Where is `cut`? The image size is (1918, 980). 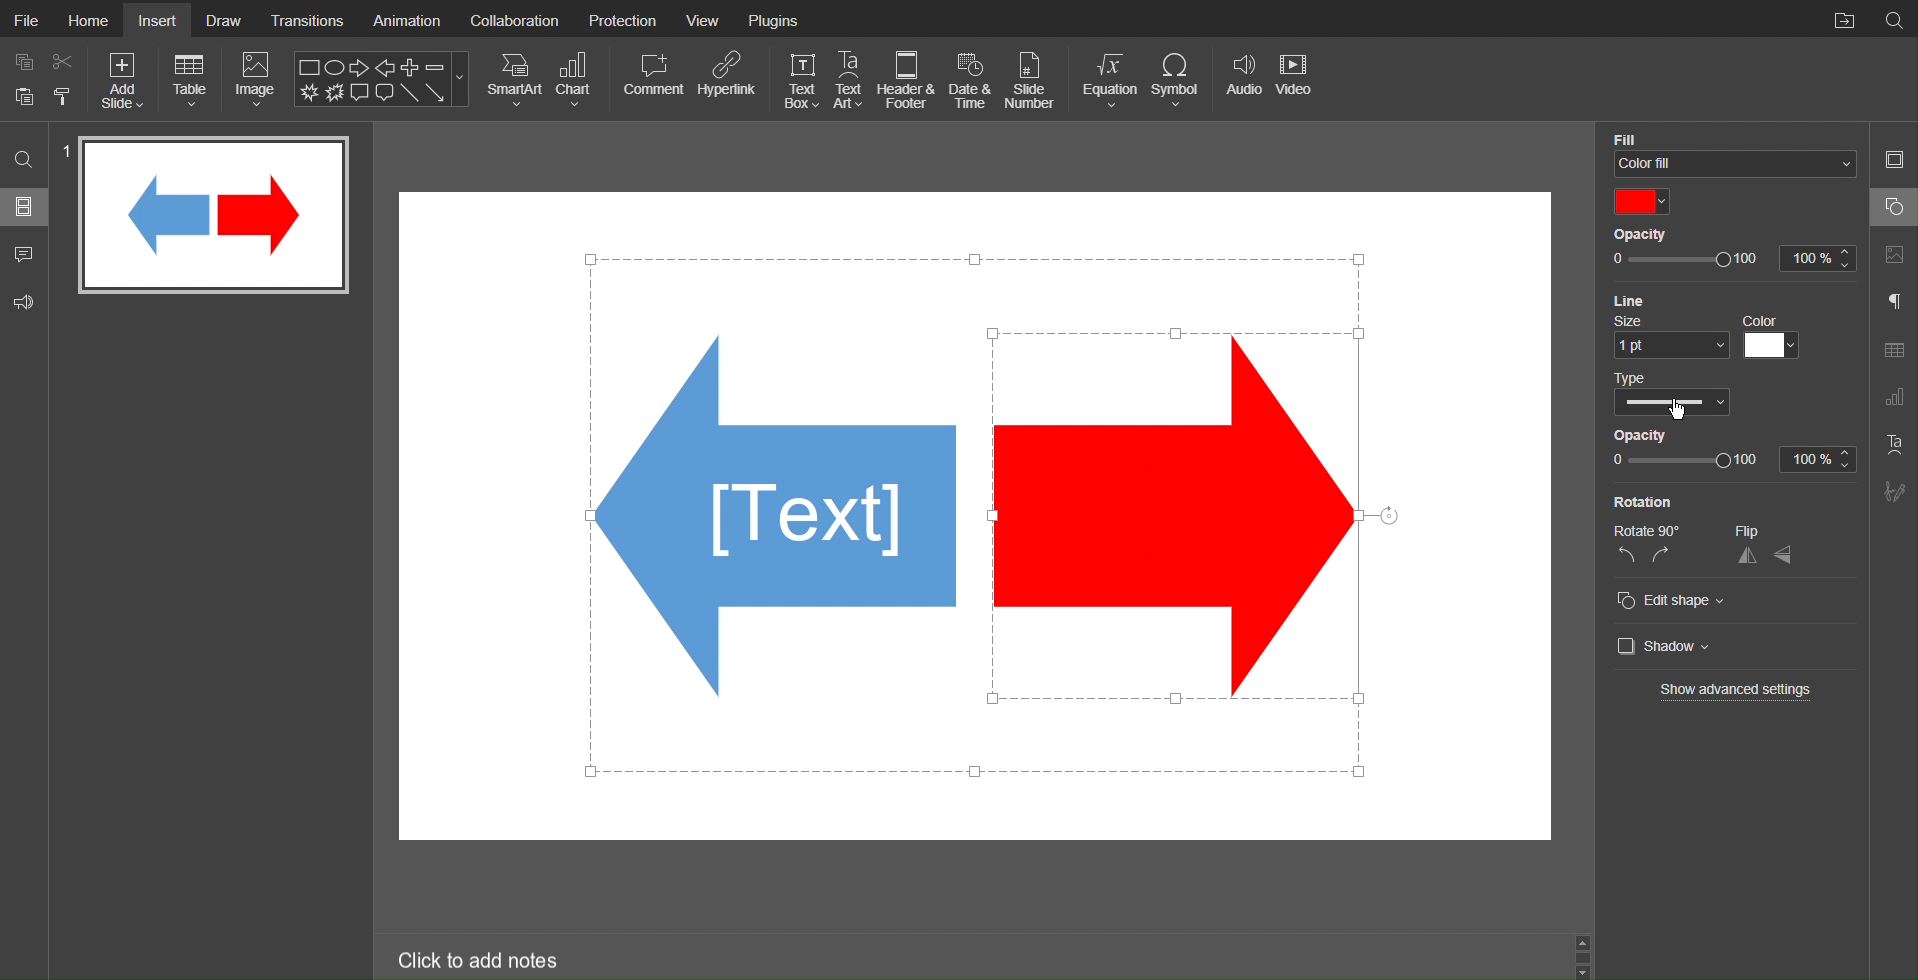
cut is located at coordinates (64, 60).